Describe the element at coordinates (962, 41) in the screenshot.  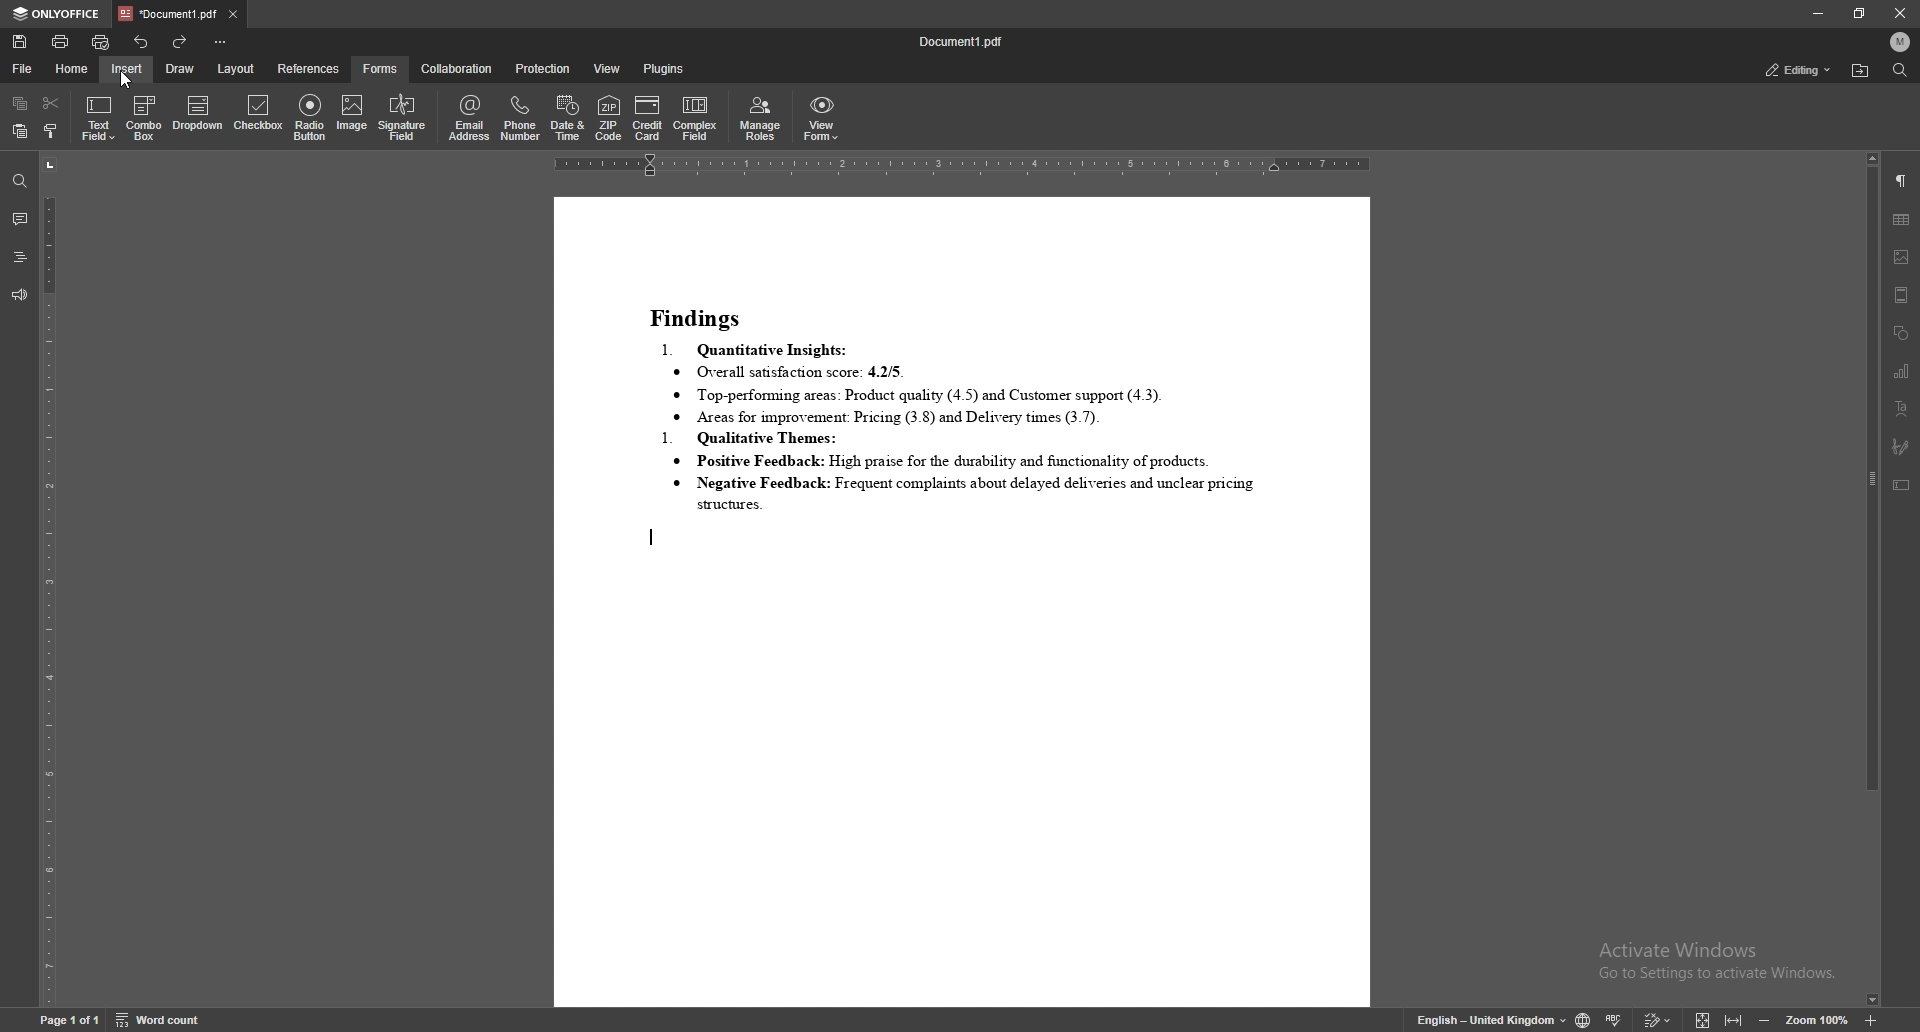
I see `file name` at that location.